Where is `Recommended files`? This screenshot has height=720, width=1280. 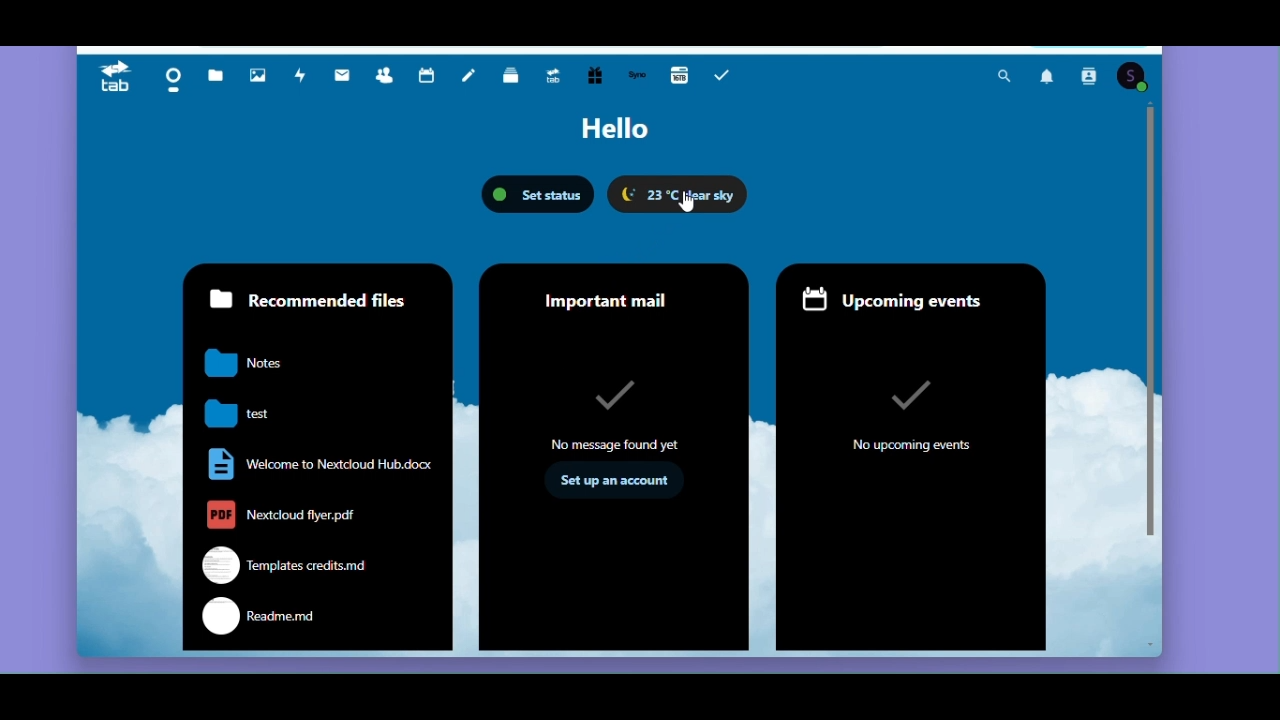
Recommended files is located at coordinates (311, 298).